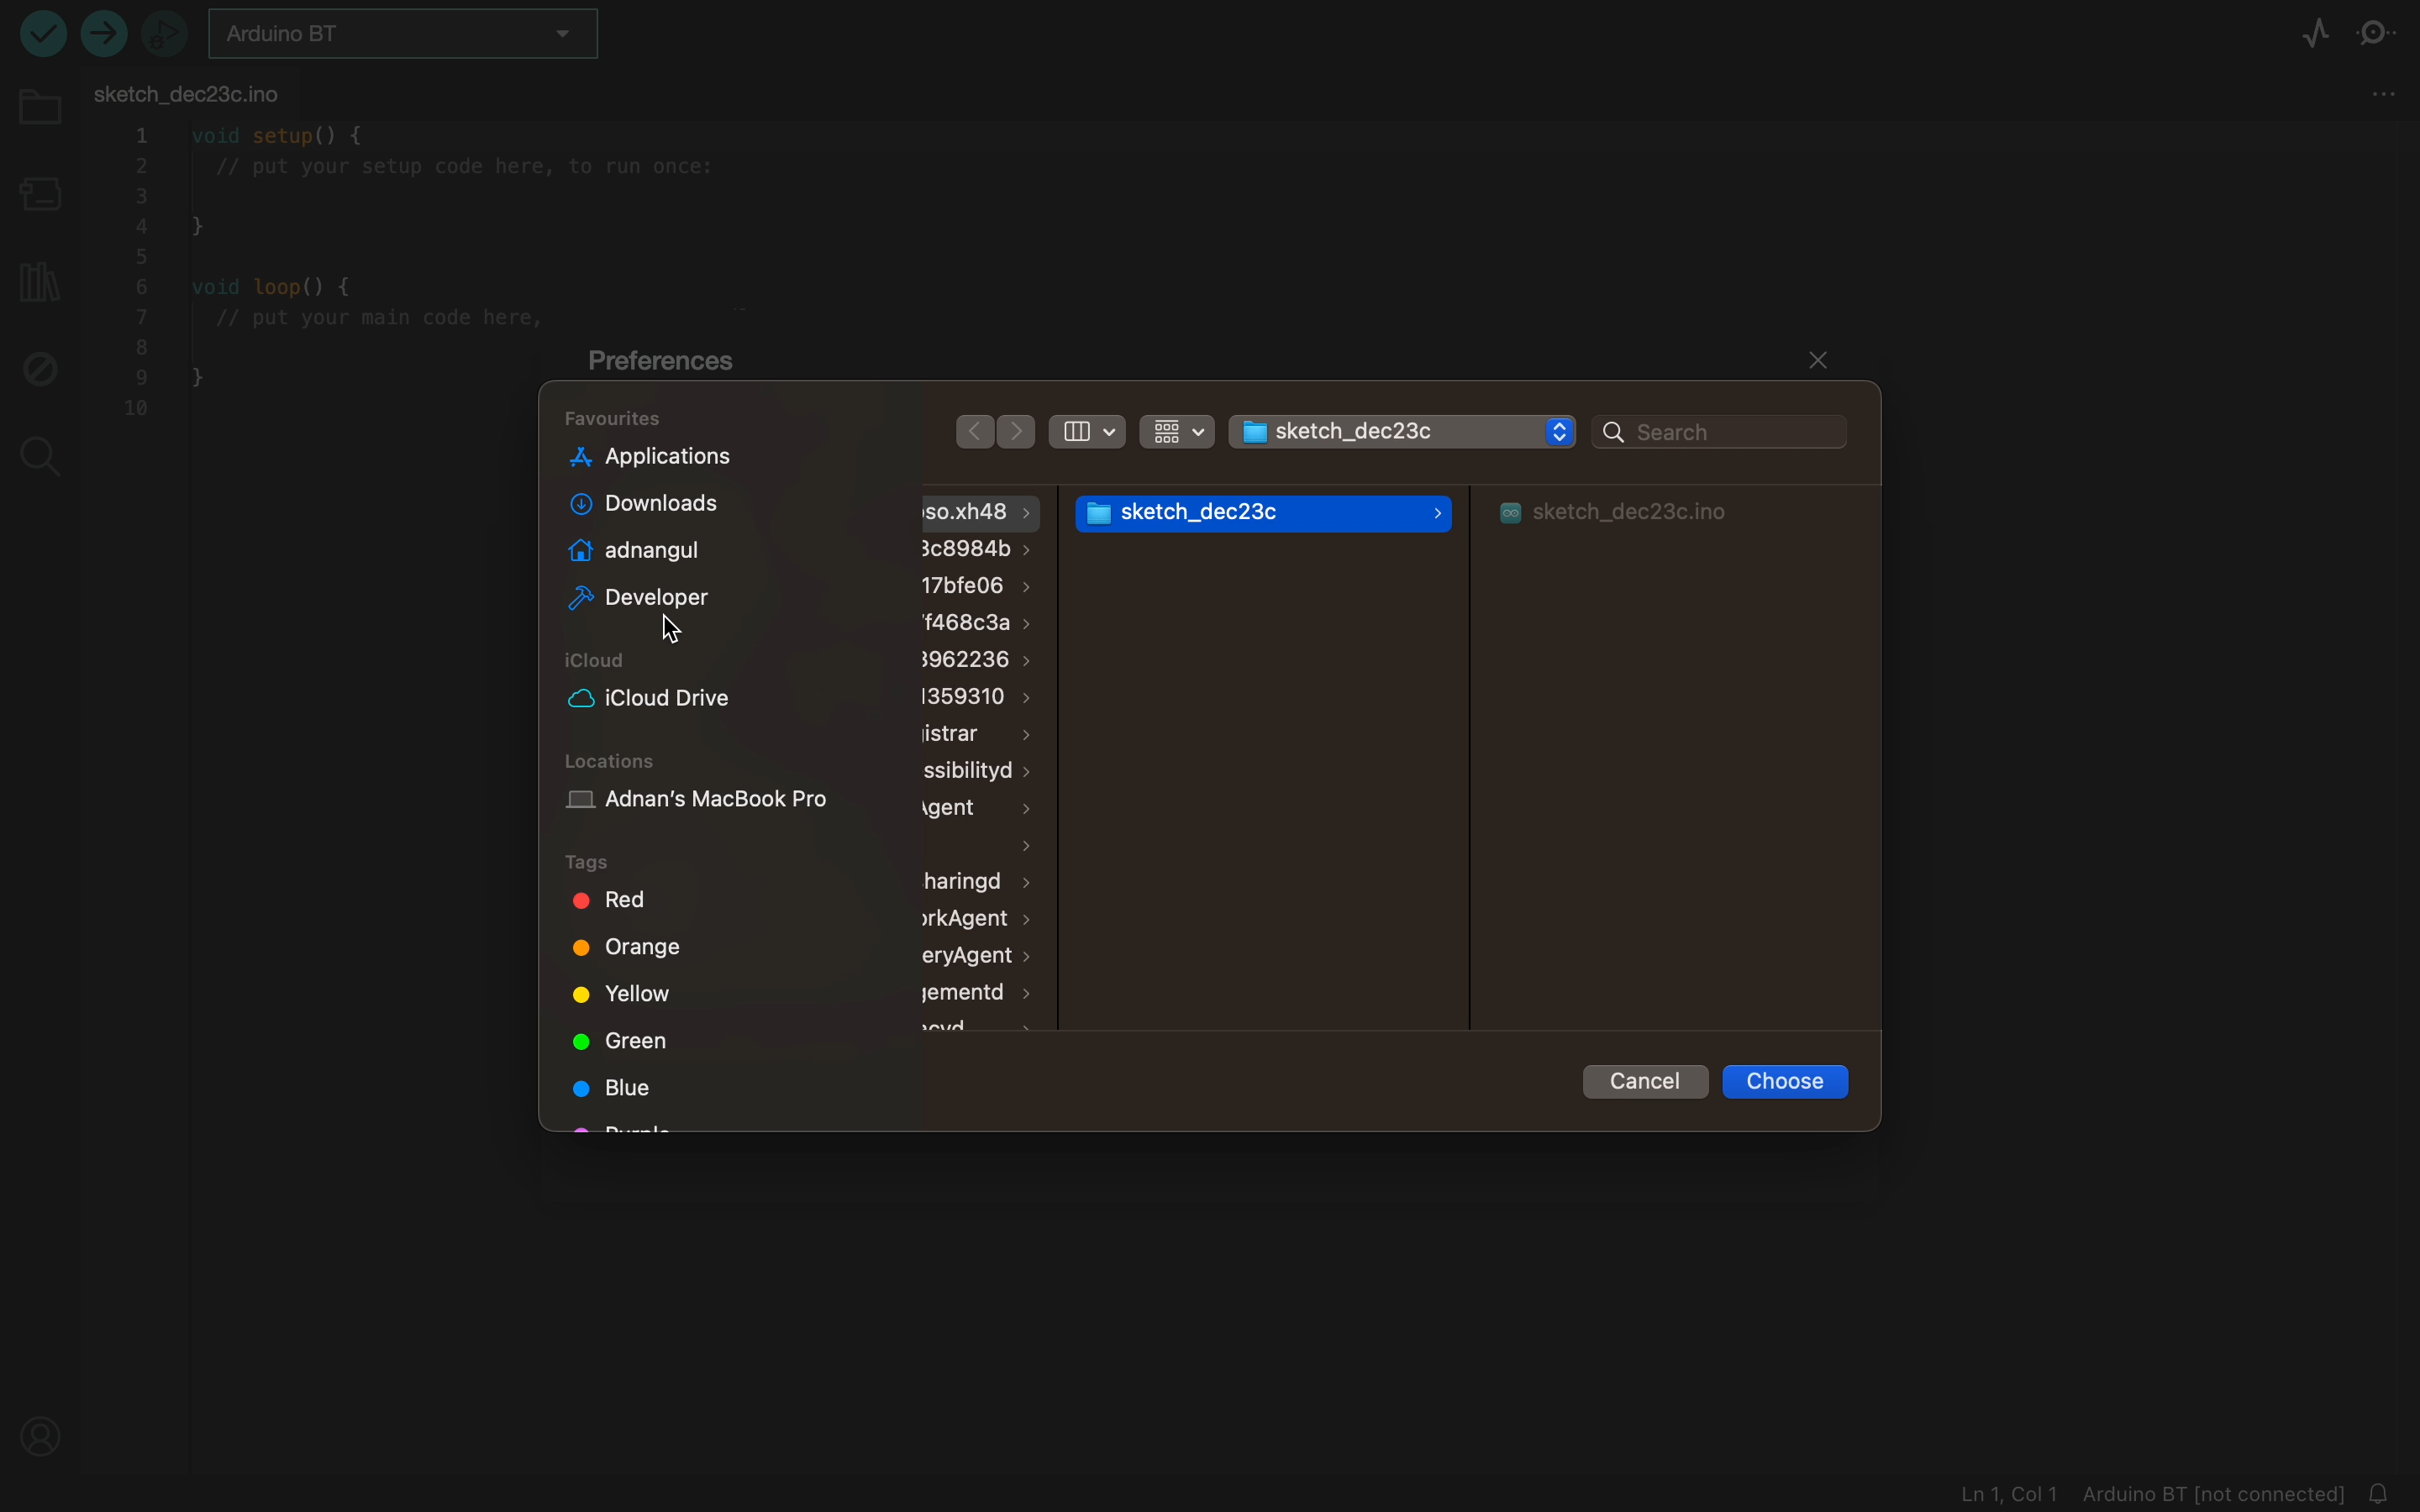 This screenshot has height=1512, width=2420. Describe the element at coordinates (2385, 1488) in the screenshot. I see `Notifications ` at that location.